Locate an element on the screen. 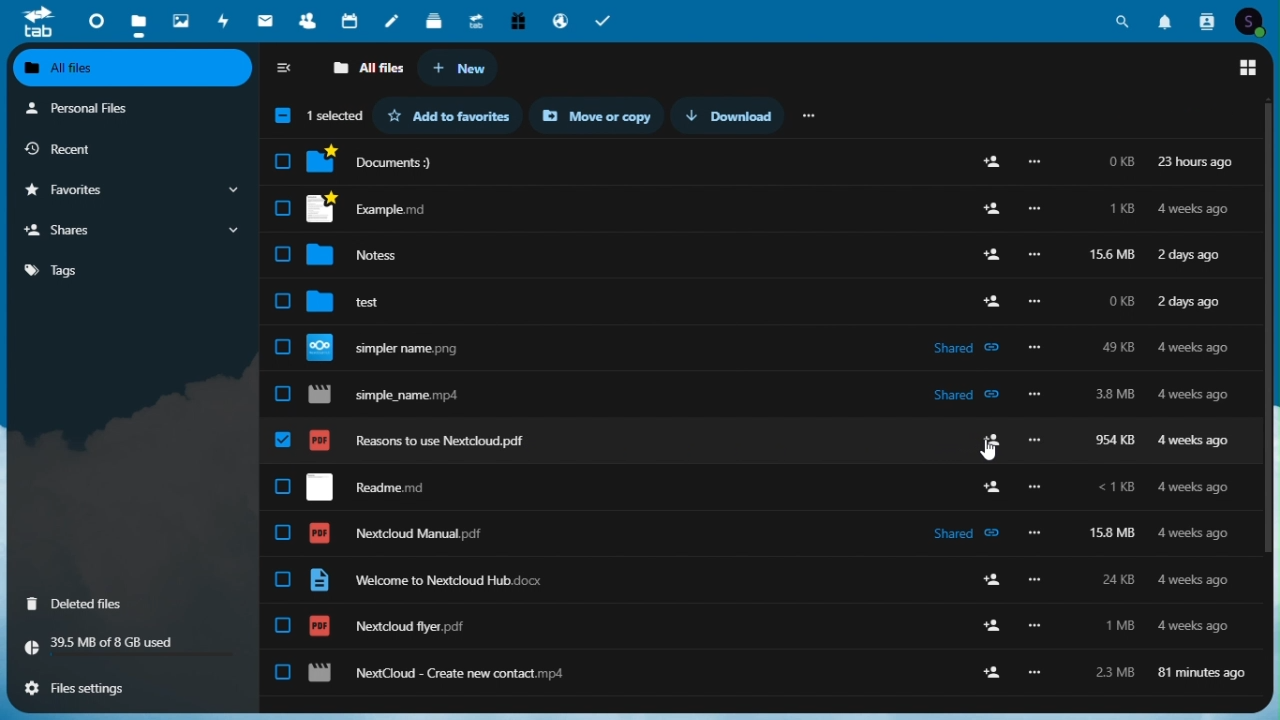 The height and width of the screenshot is (720, 1280). favourites is located at coordinates (131, 191).